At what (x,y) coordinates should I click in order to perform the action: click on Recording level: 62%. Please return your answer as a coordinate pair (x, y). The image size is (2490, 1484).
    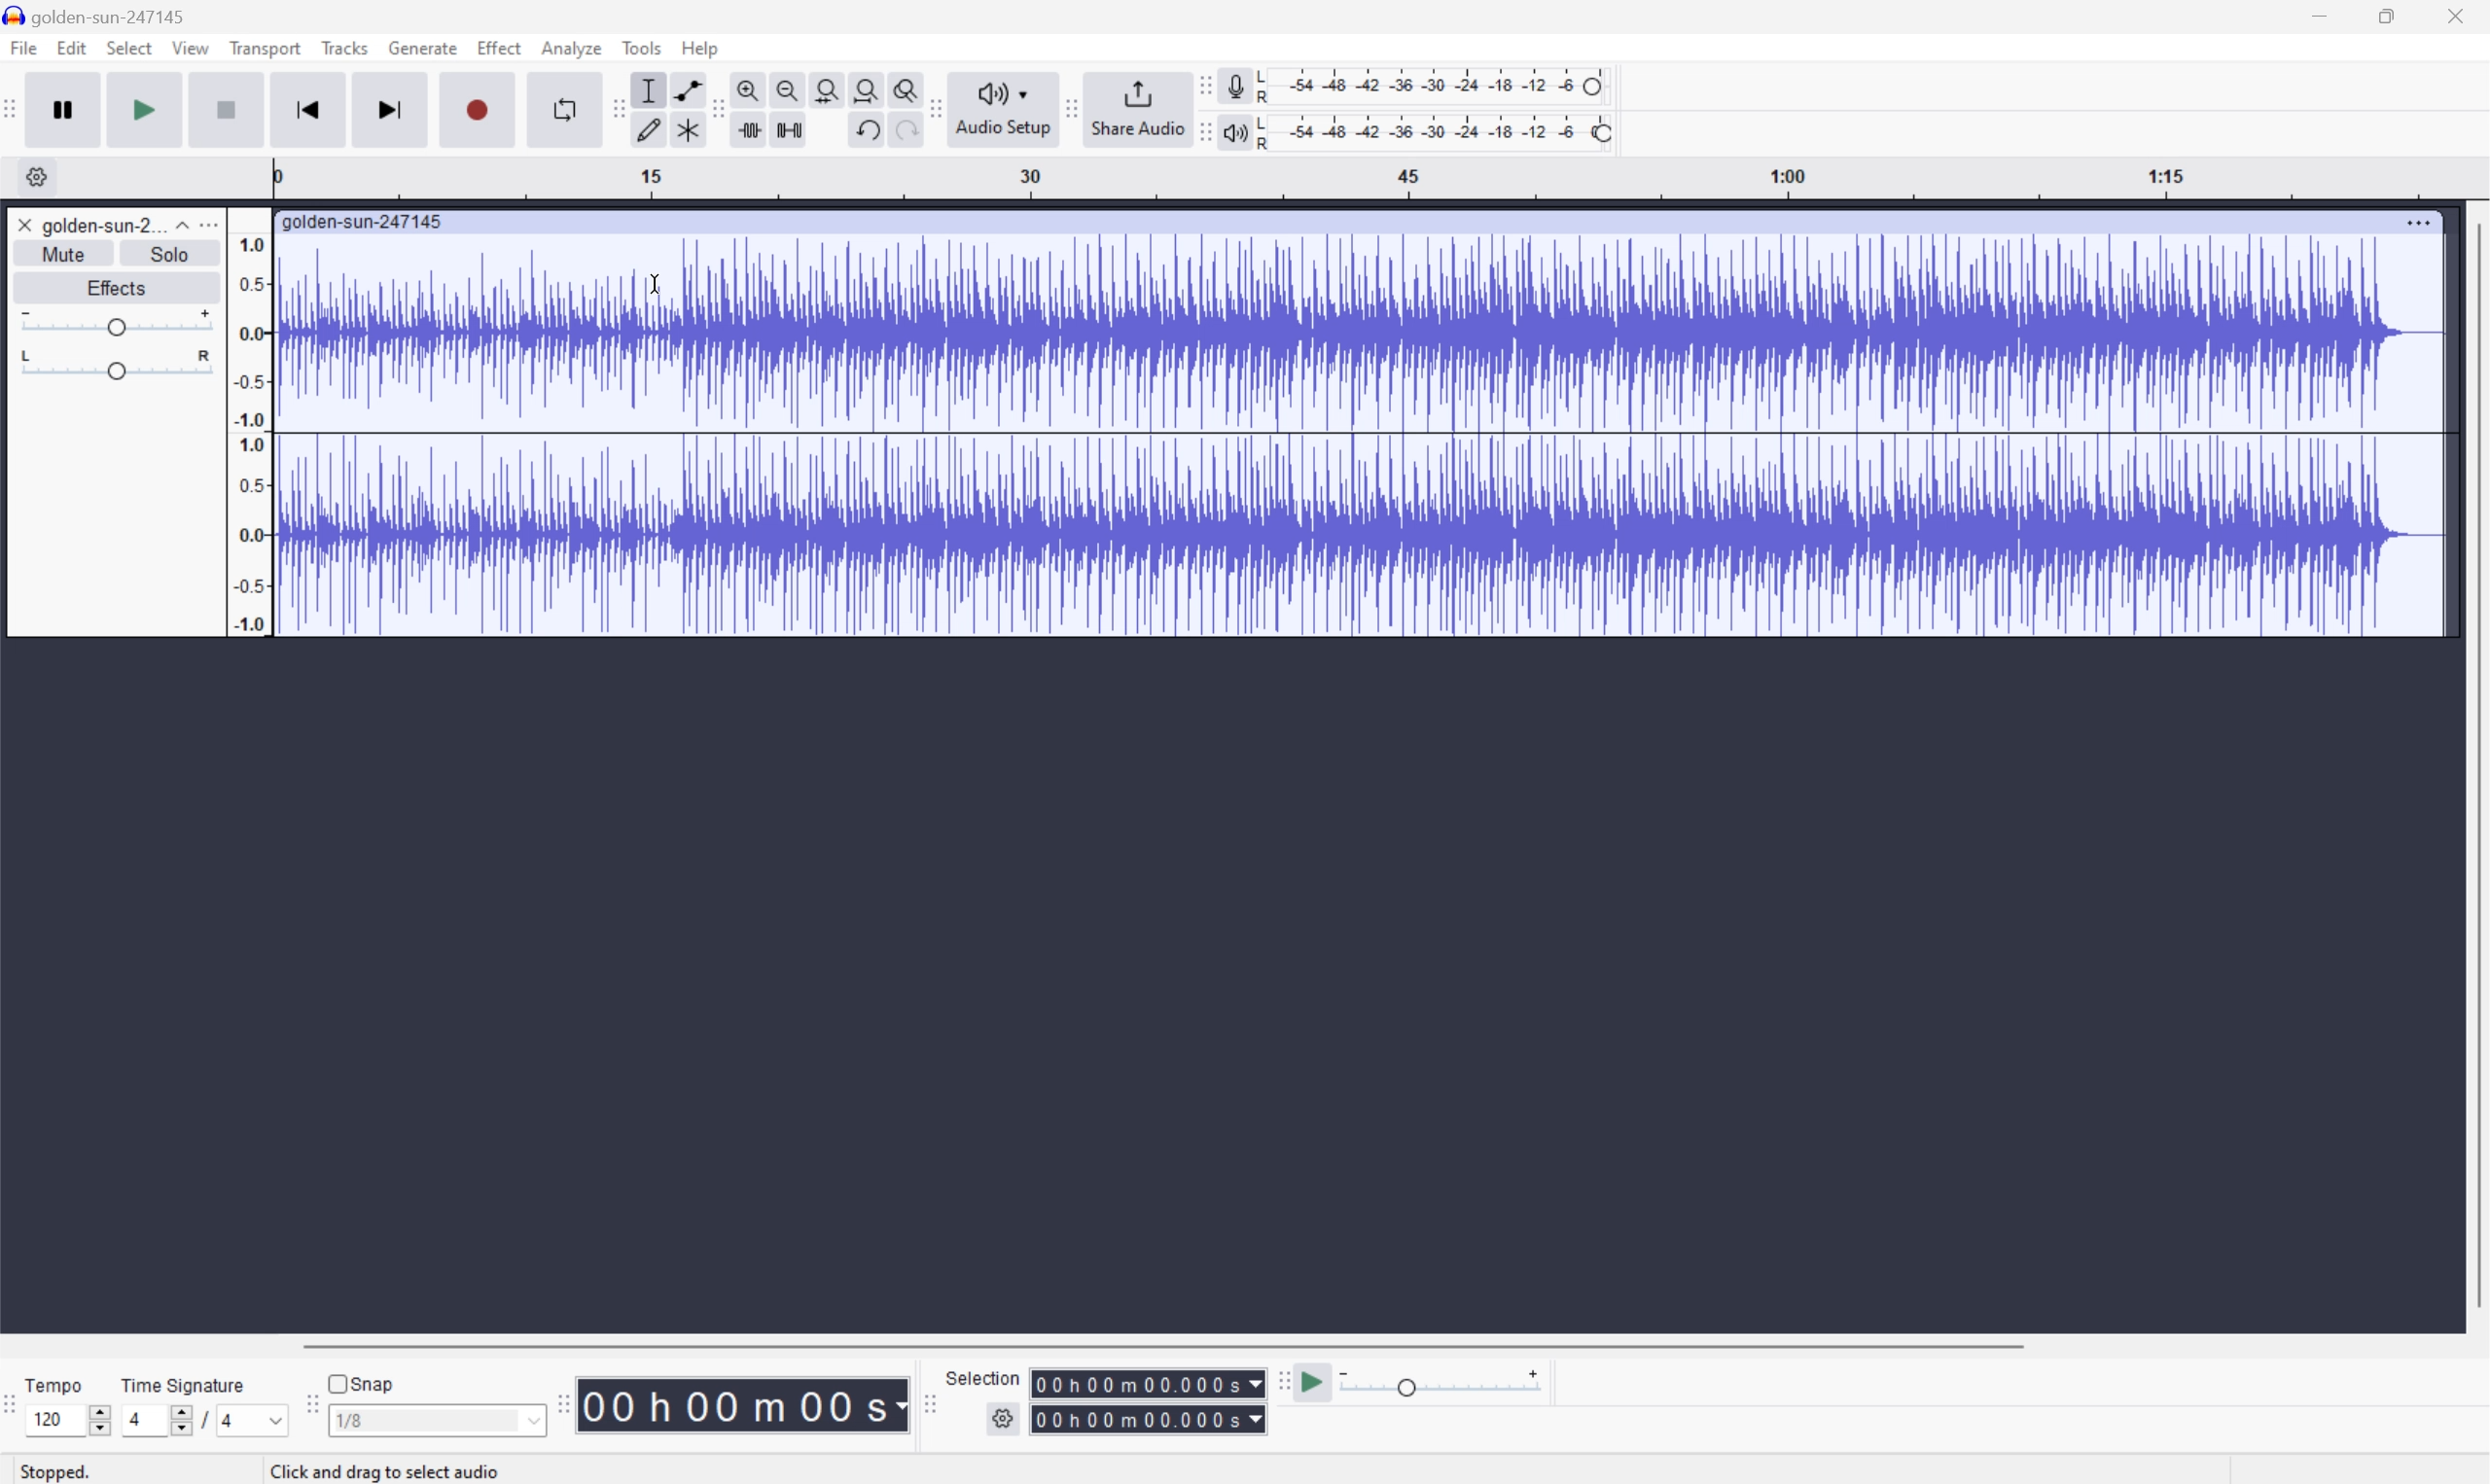
    Looking at the image, I should click on (1437, 84).